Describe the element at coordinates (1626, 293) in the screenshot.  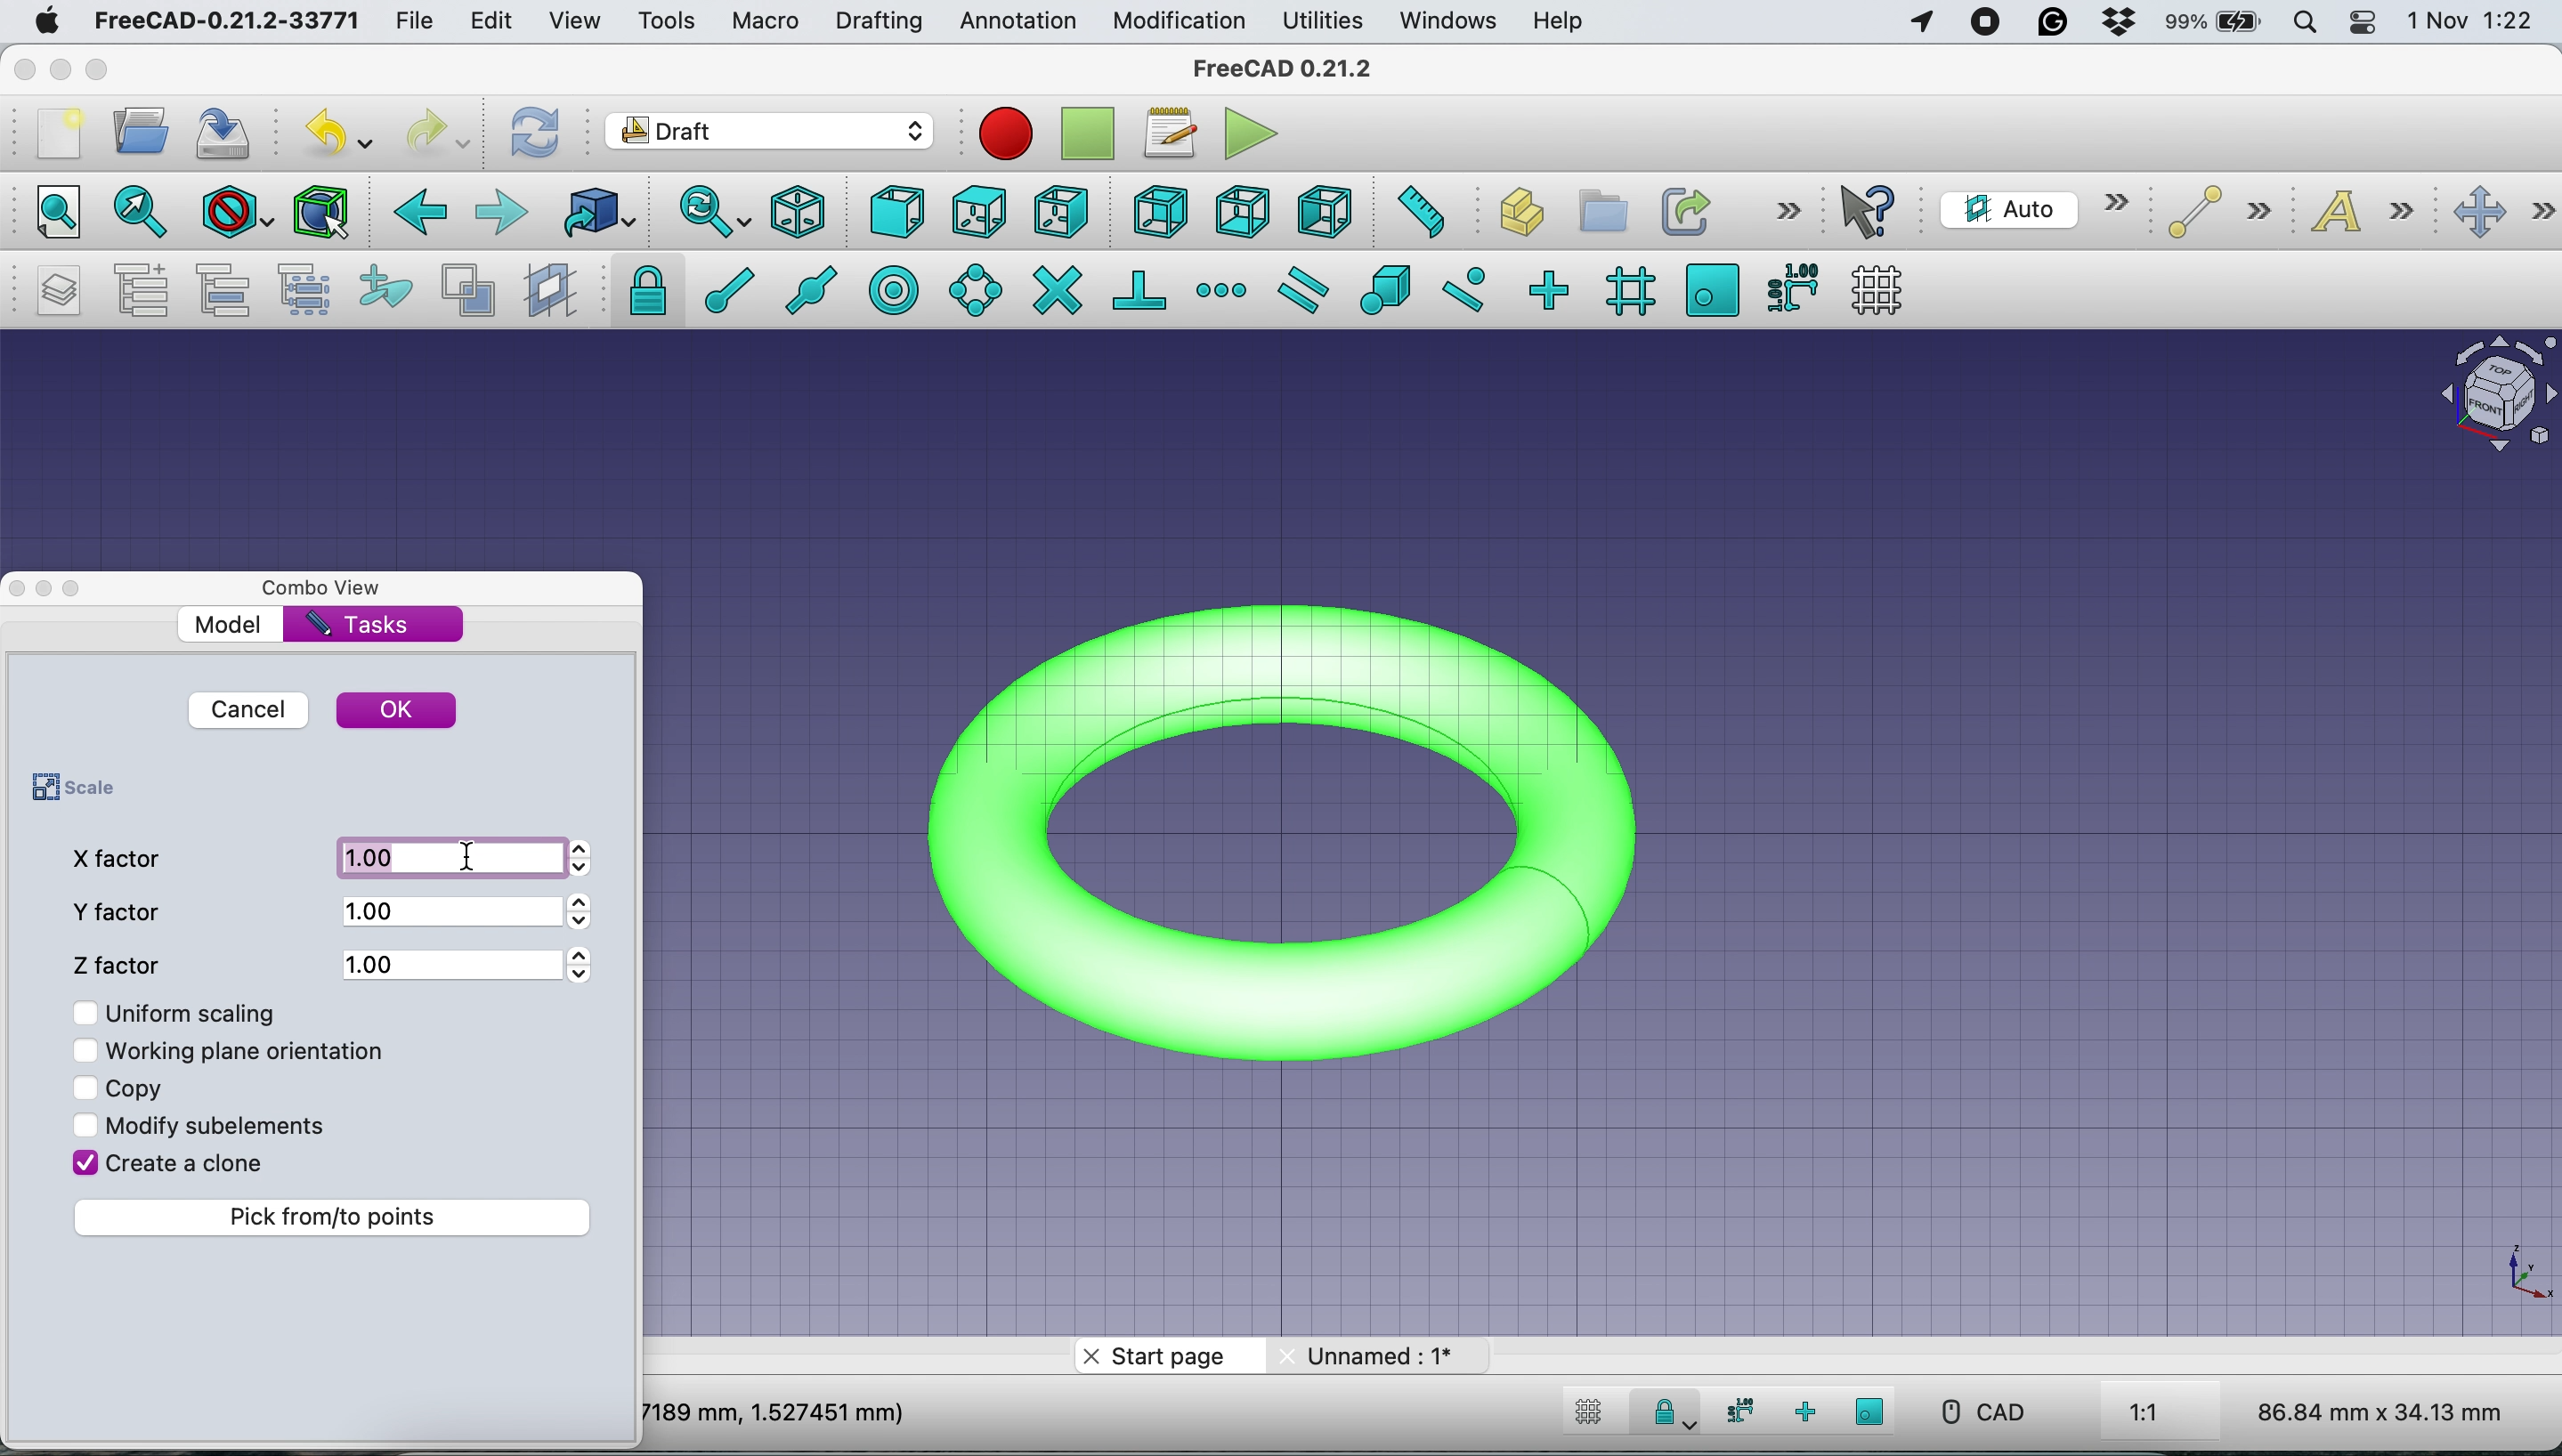
I see `snap grid` at that location.